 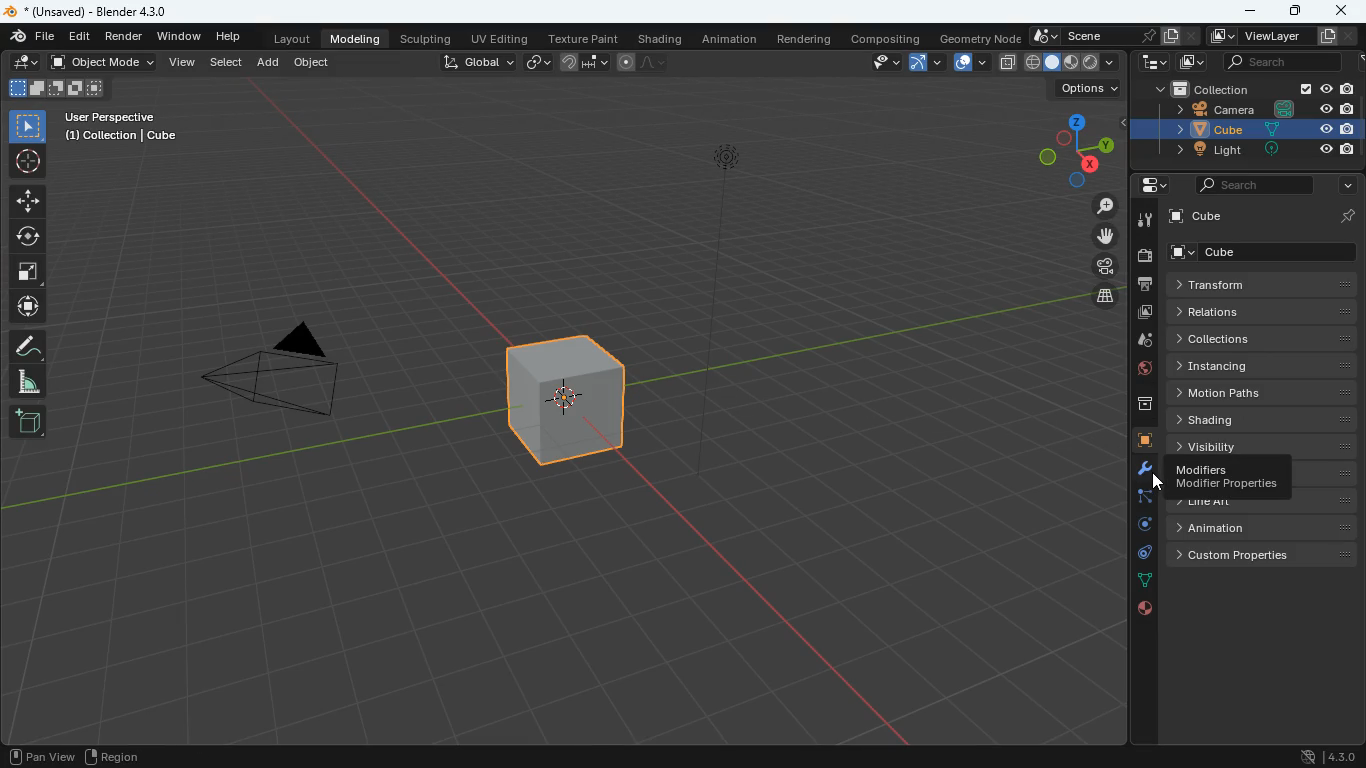 I want to click on blender, so click(x=32, y=36).